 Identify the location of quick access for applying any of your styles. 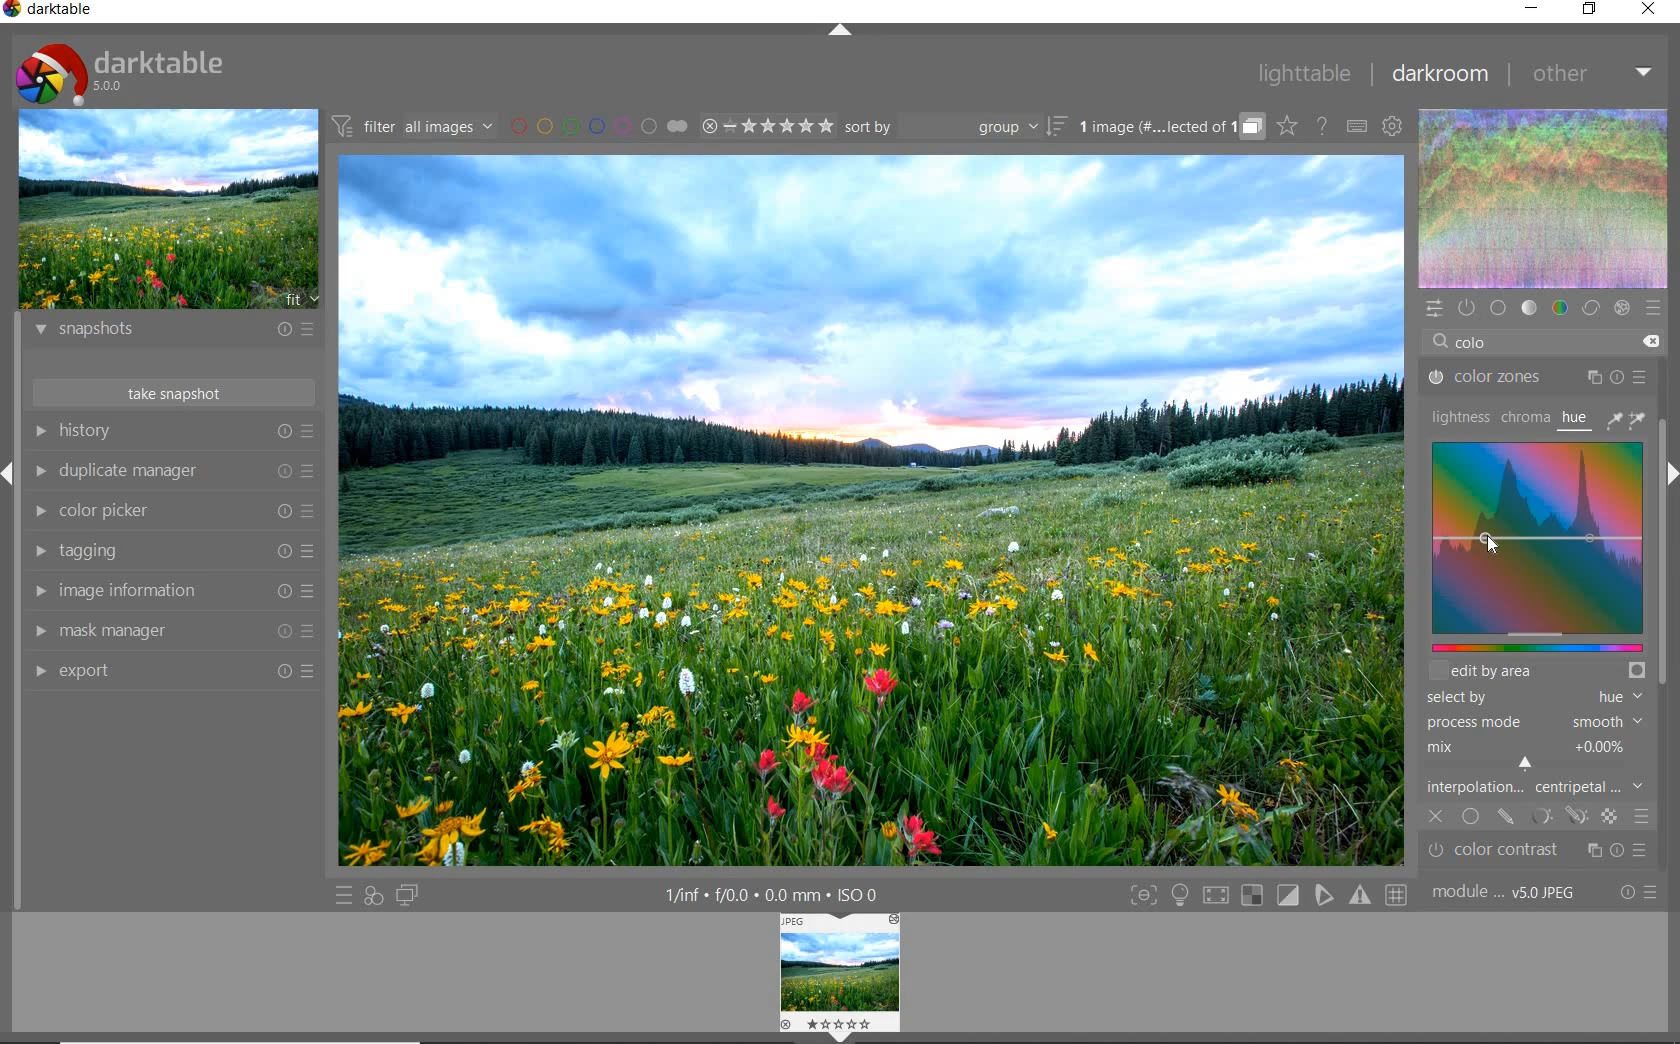
(374, 896).